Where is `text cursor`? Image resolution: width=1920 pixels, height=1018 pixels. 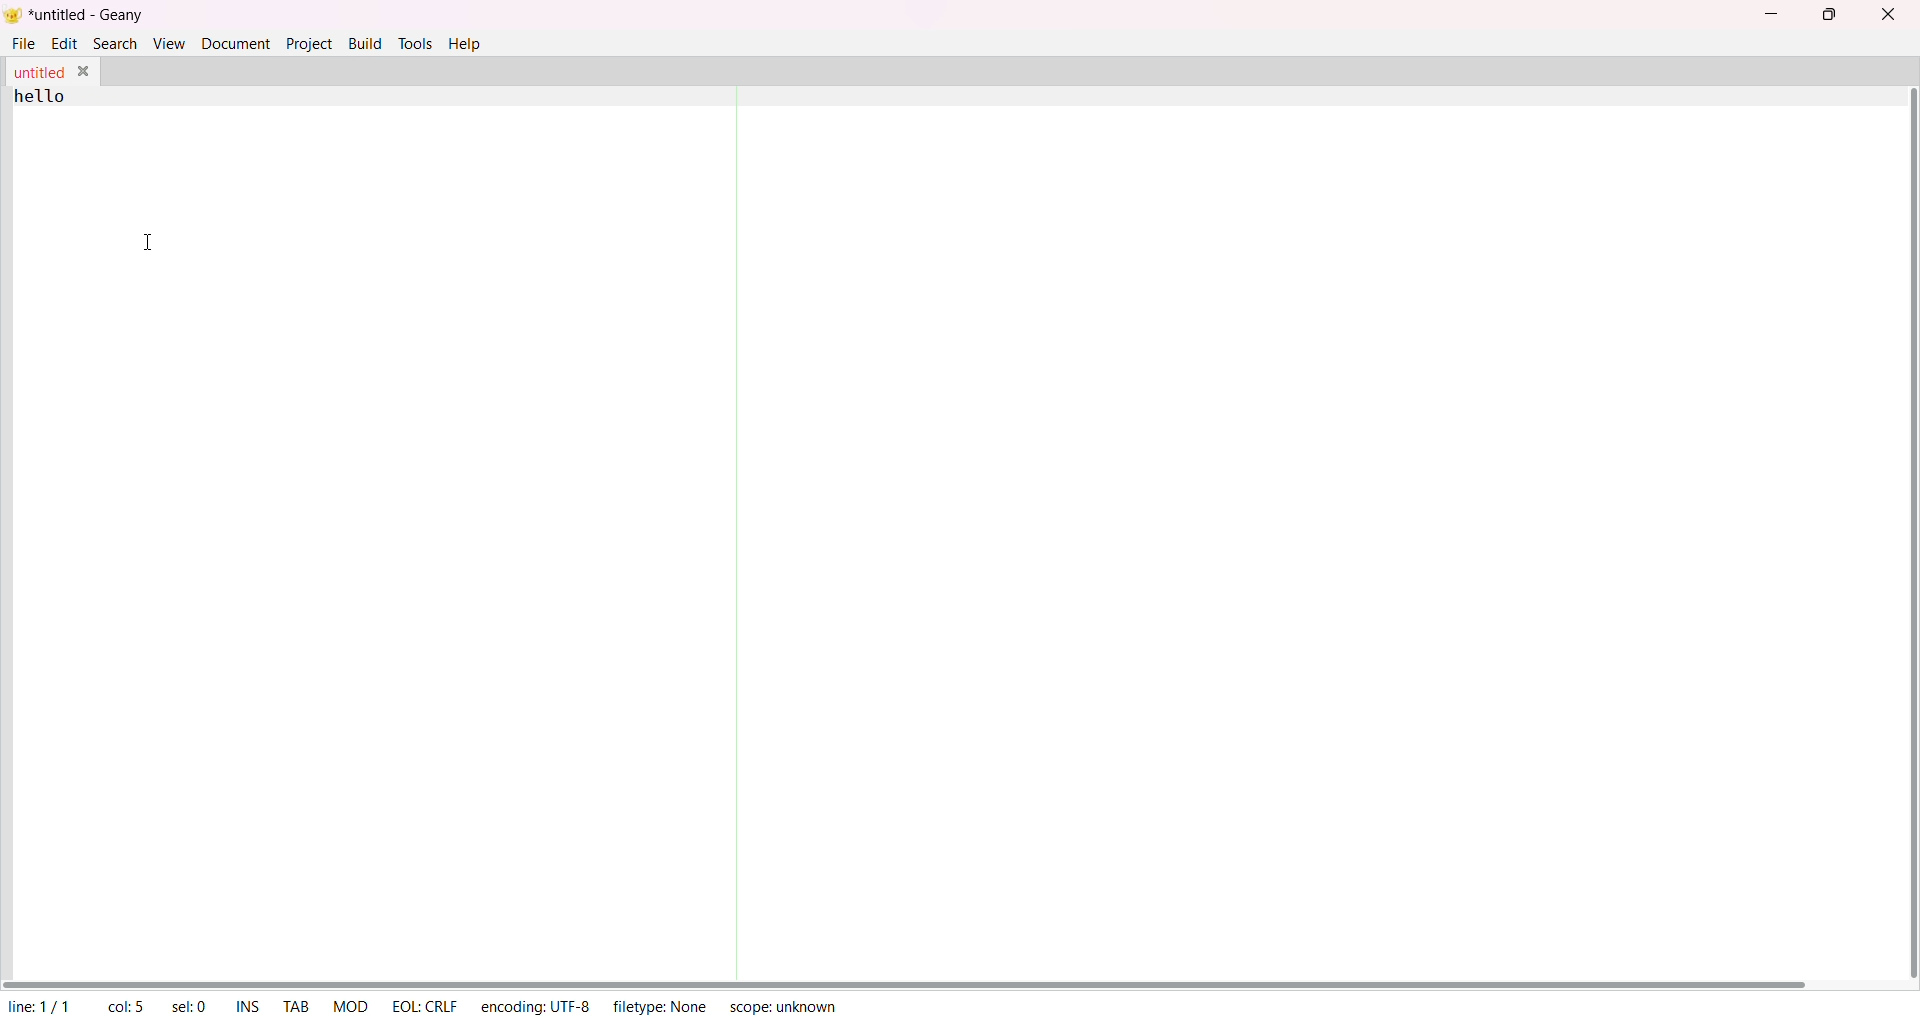
text cursor is located at coordinates (151, 244).